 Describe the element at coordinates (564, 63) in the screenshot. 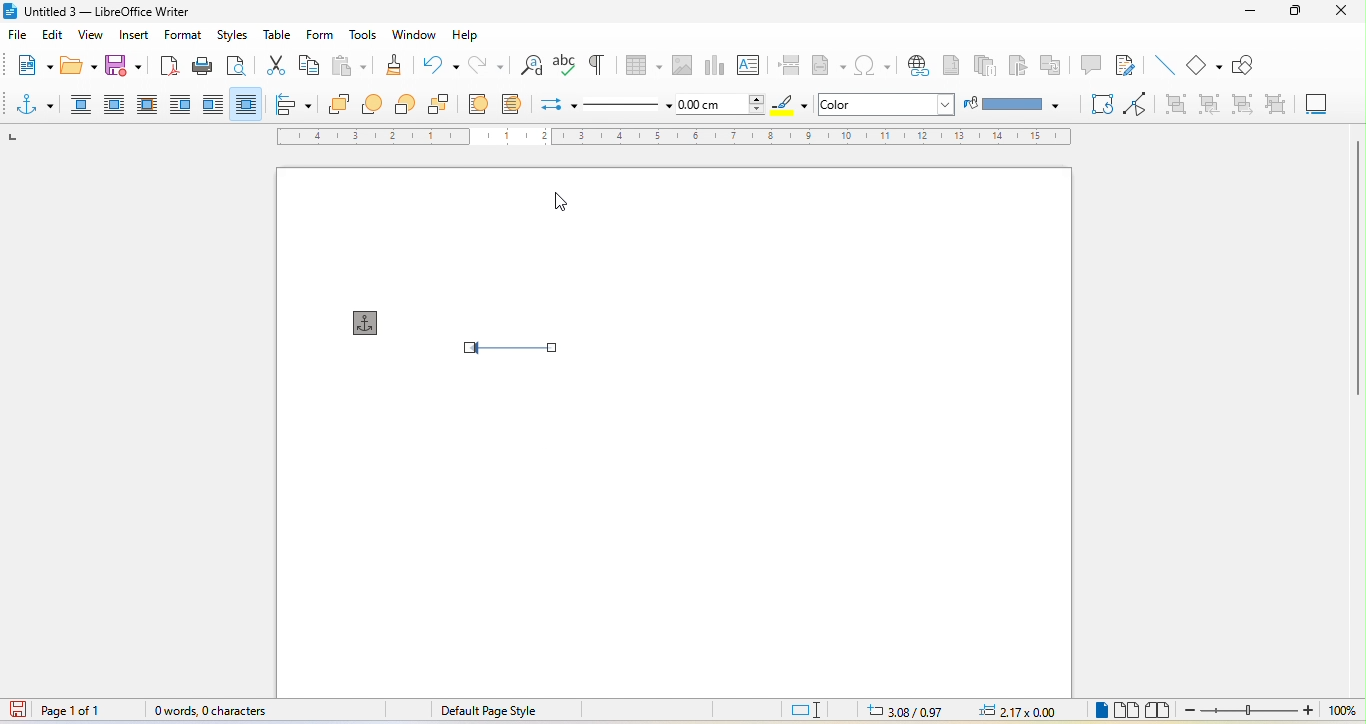

I see `spelling` at that location.